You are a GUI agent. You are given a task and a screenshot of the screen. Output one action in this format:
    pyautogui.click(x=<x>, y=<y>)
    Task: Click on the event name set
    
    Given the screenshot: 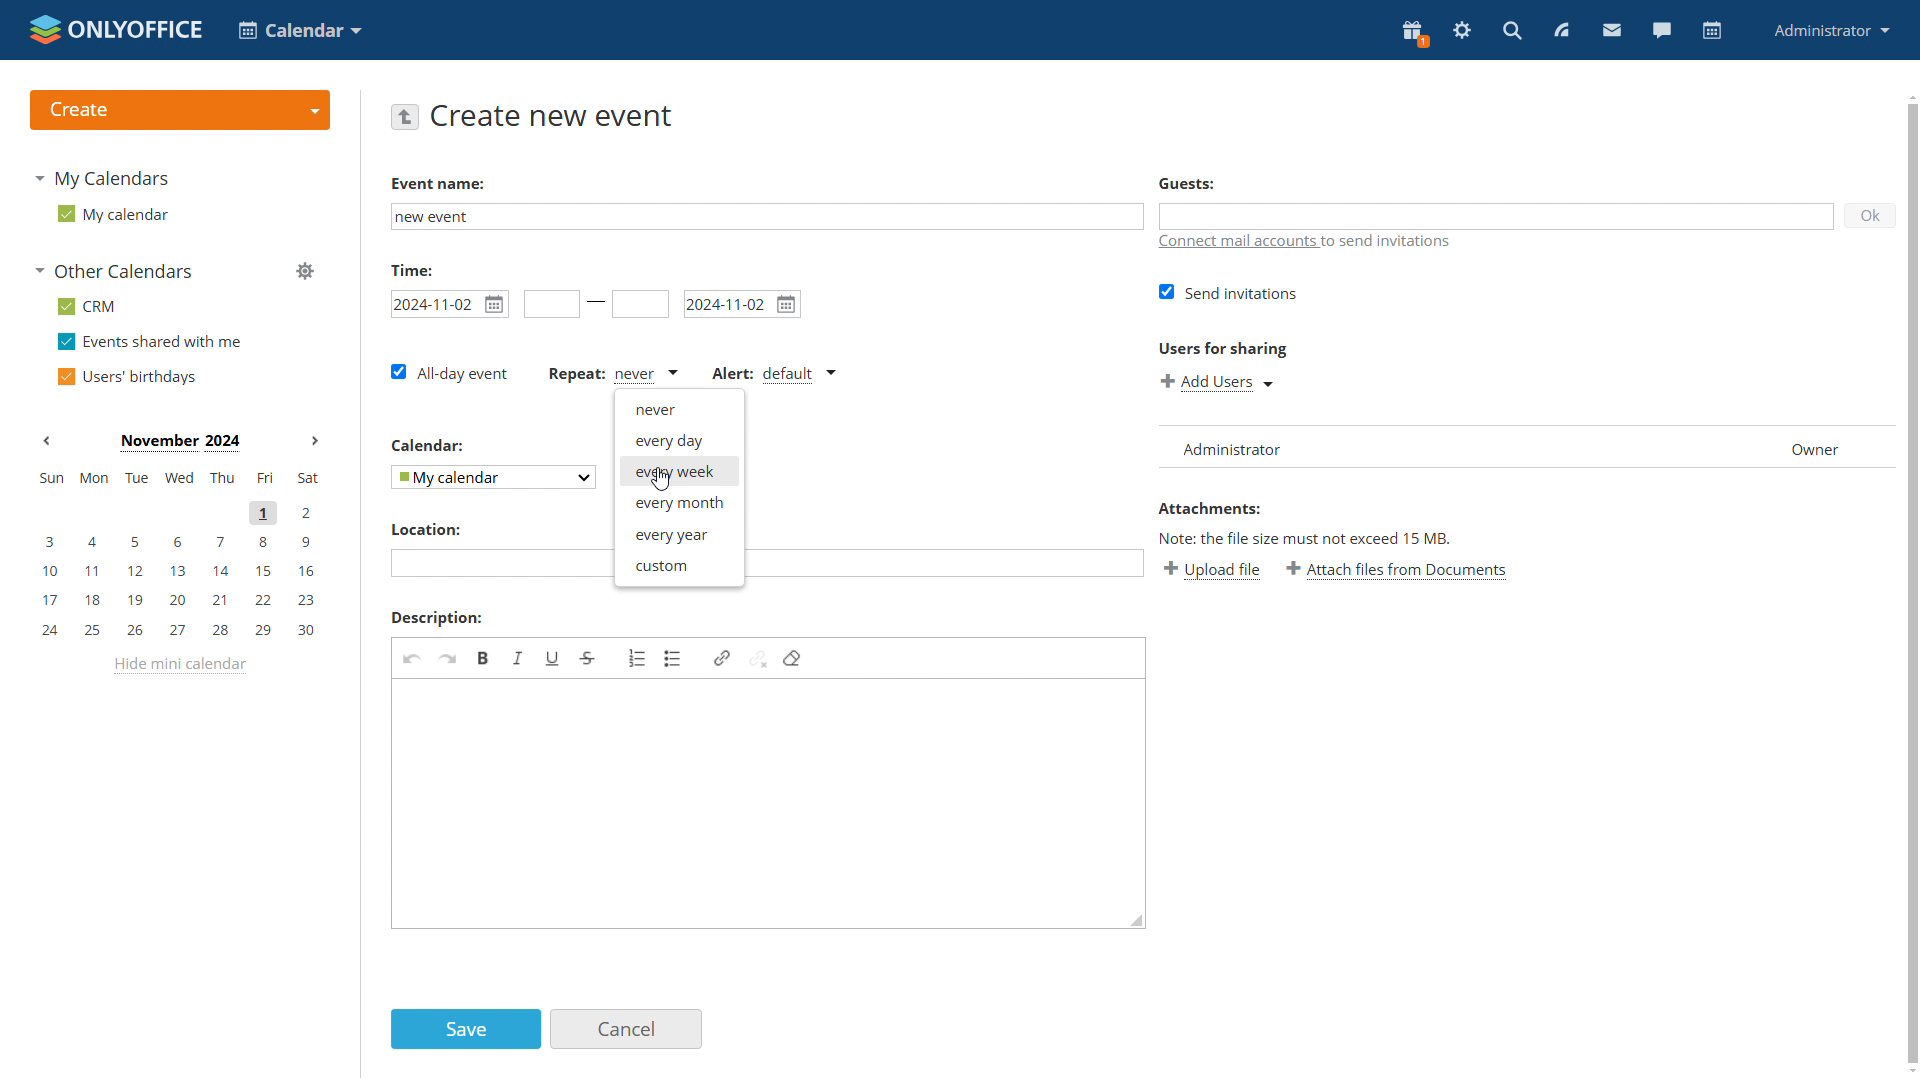 What is the action you would take?
    pyautogui.click(x=440, y=217)
    